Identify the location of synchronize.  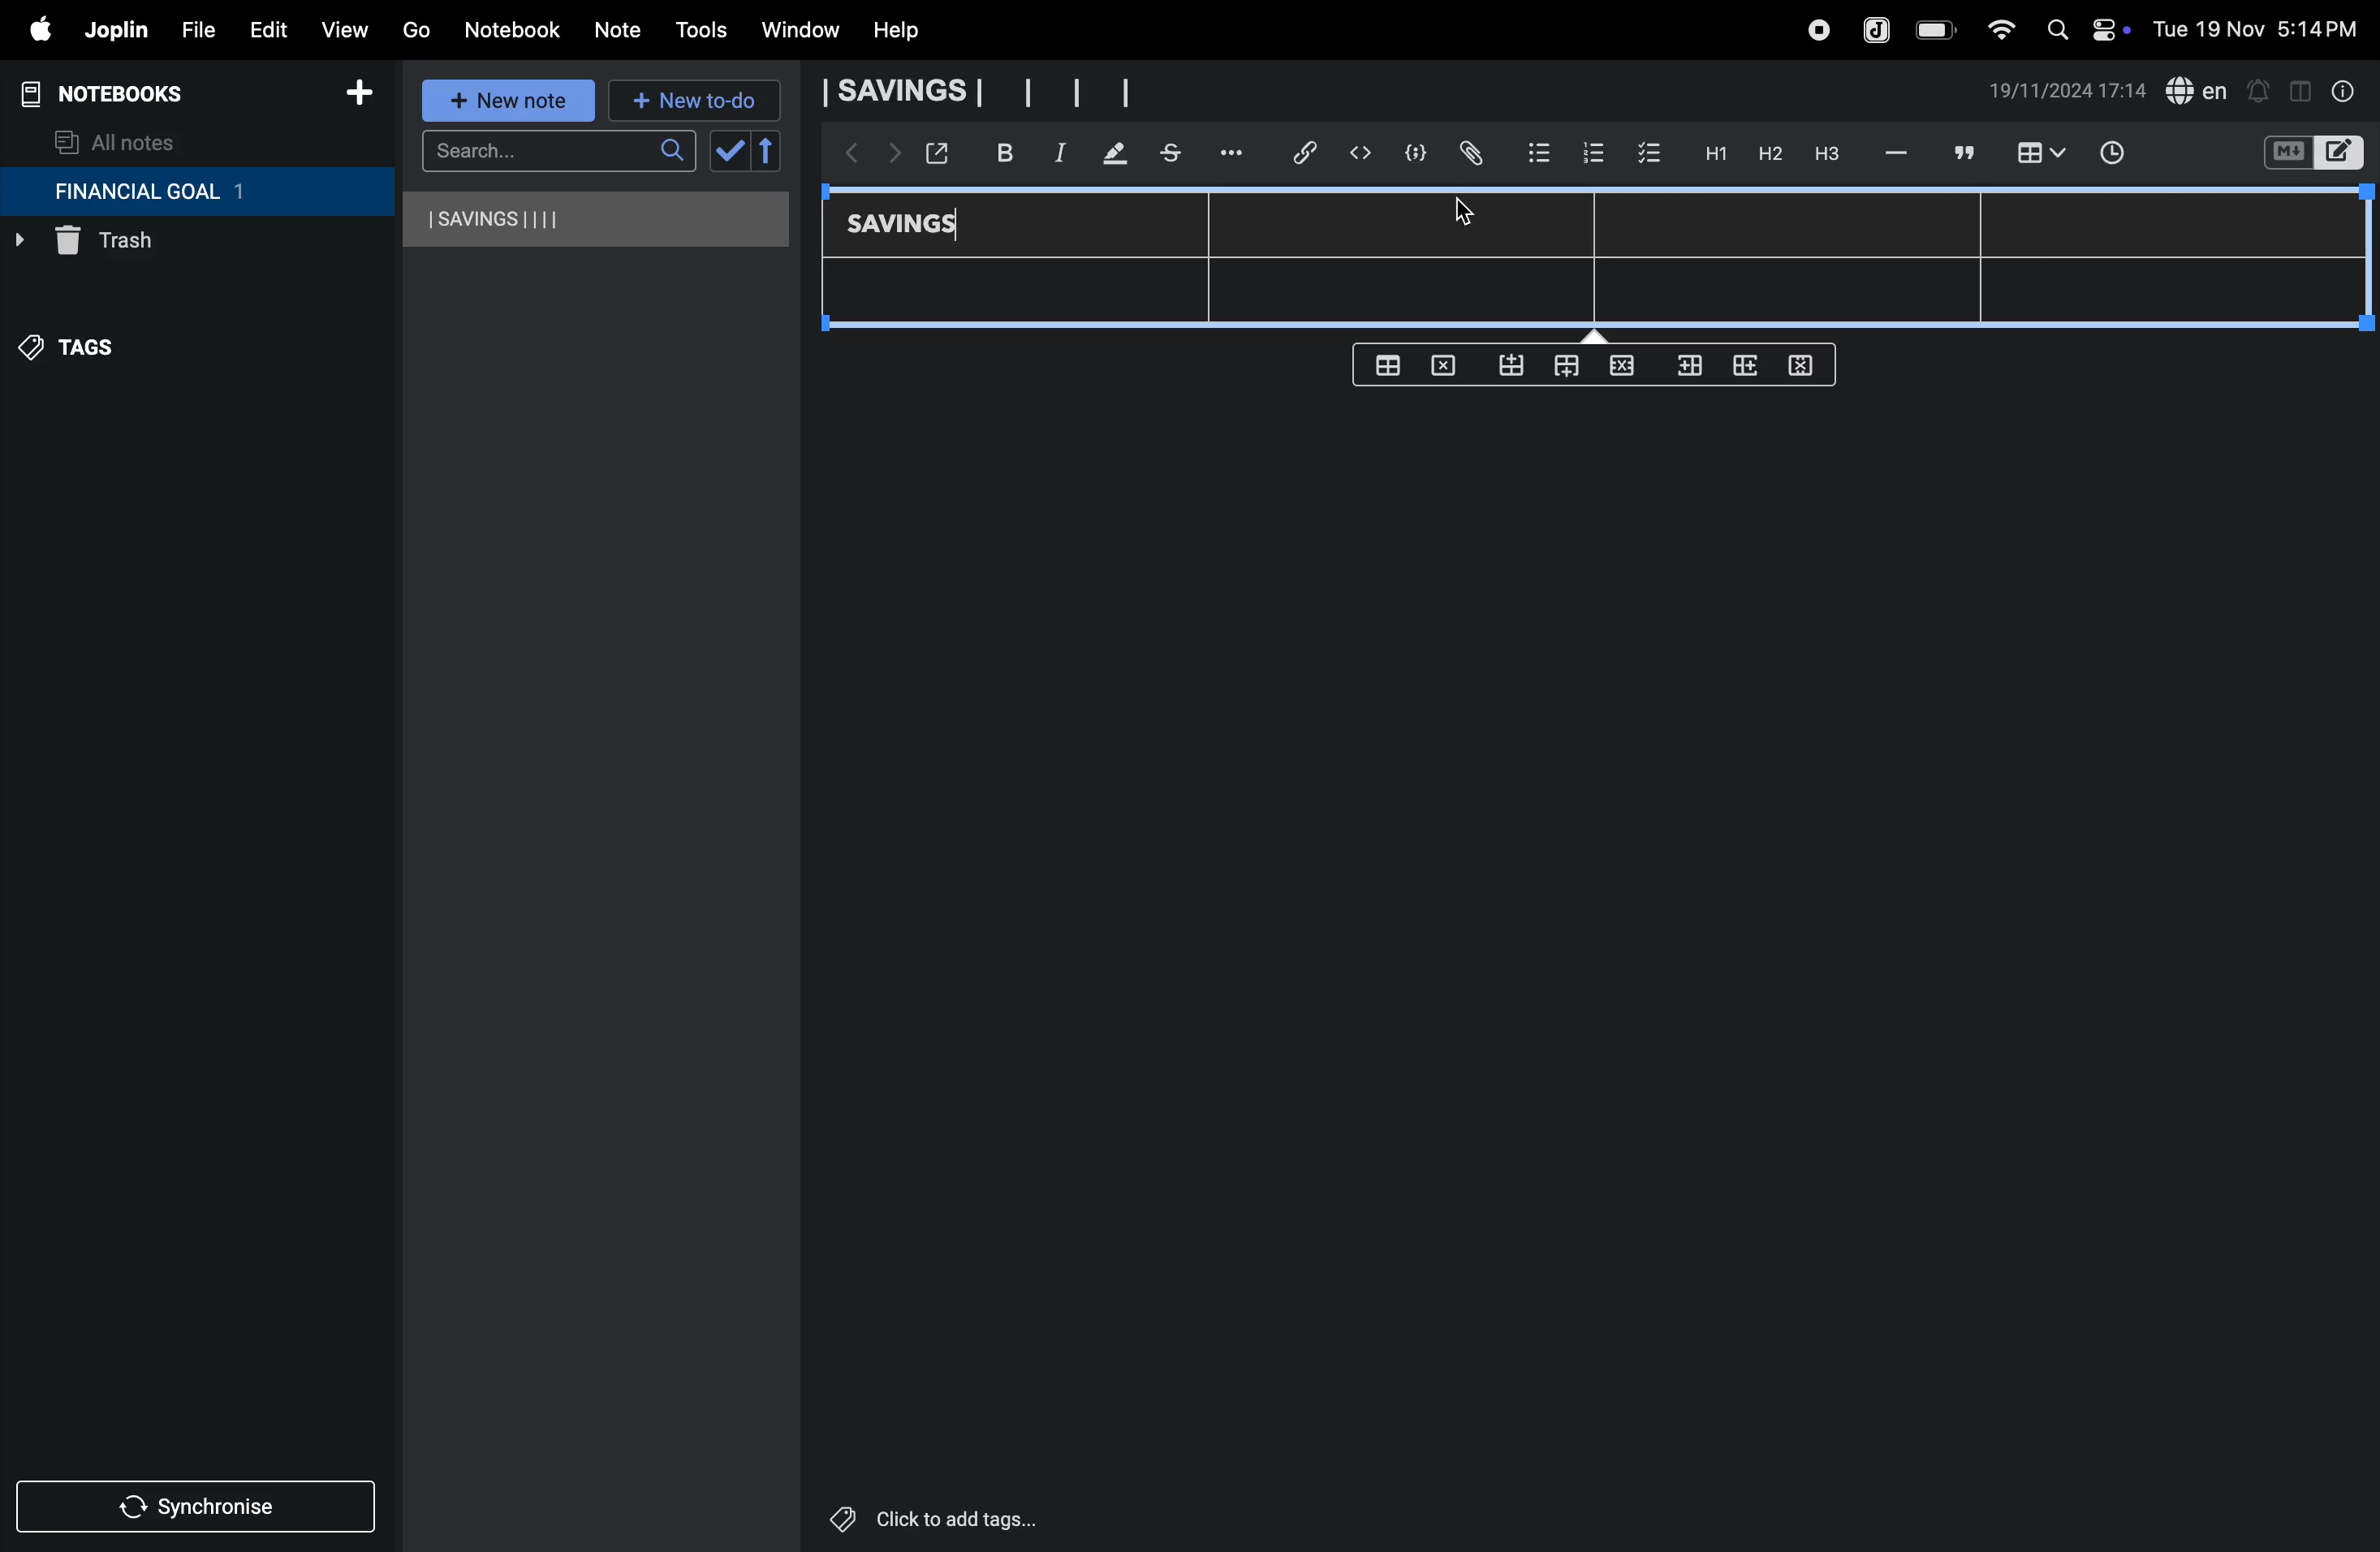
(198, 1503).